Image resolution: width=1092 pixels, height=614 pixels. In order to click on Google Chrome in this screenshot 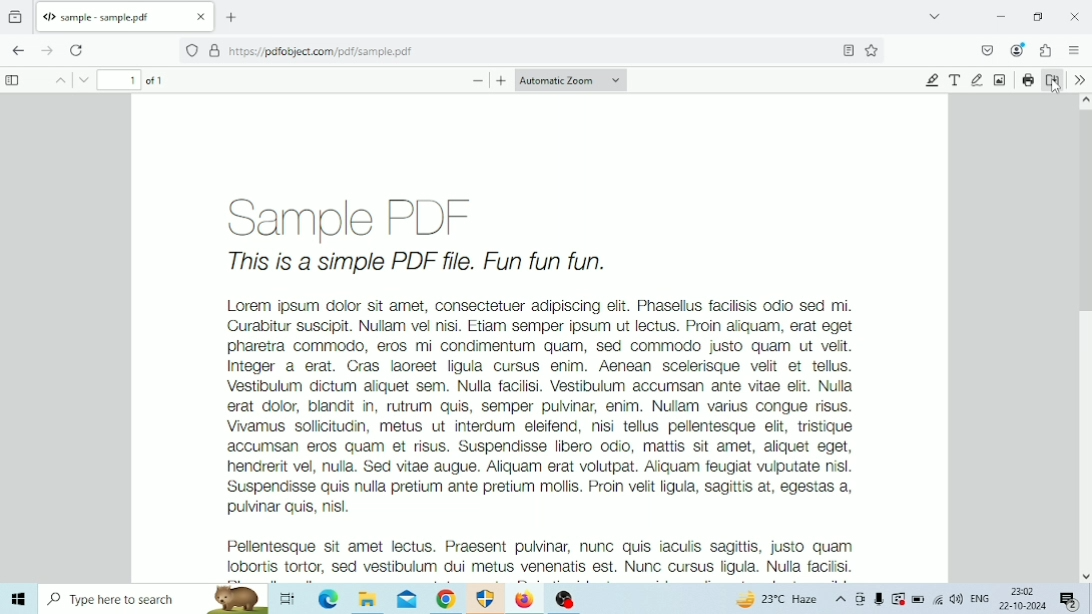, I will do `click(446, 599)`.